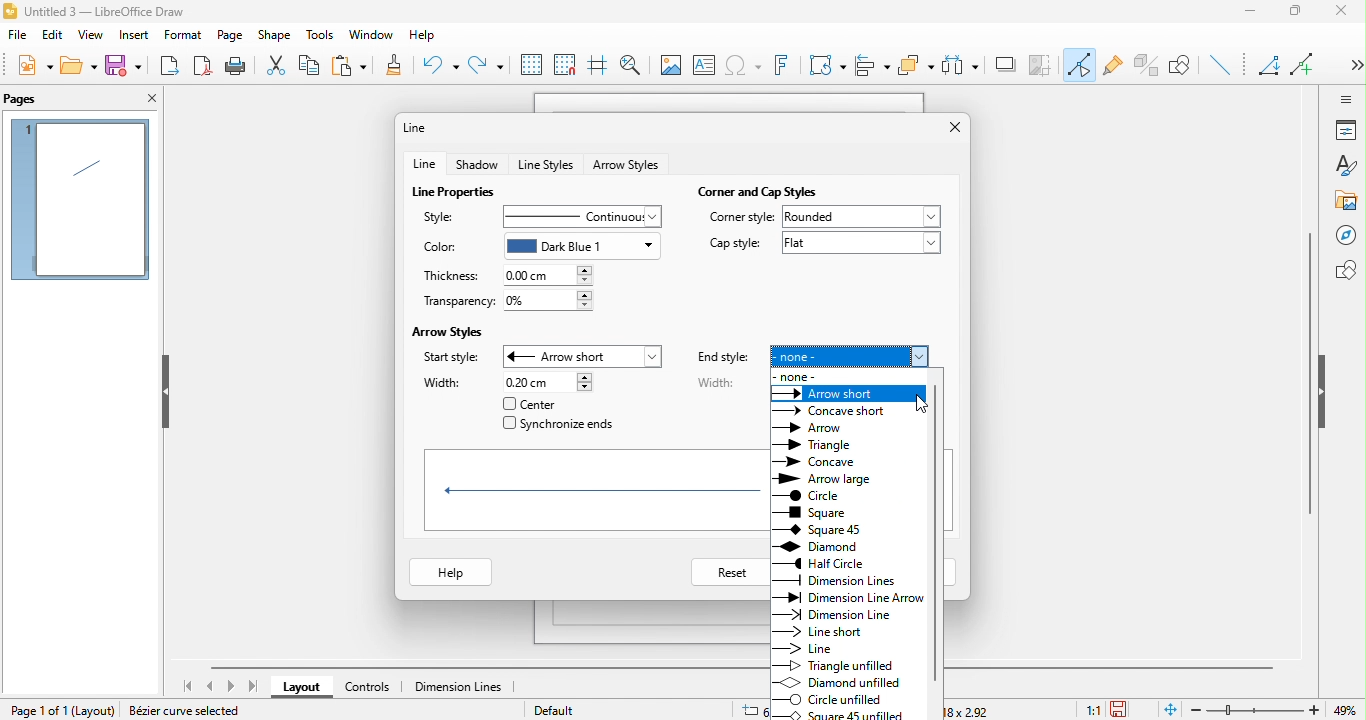  What do you see at coordinates (275, 36) in the screenshot?
I see `shape` at bounding box center [275, 36].